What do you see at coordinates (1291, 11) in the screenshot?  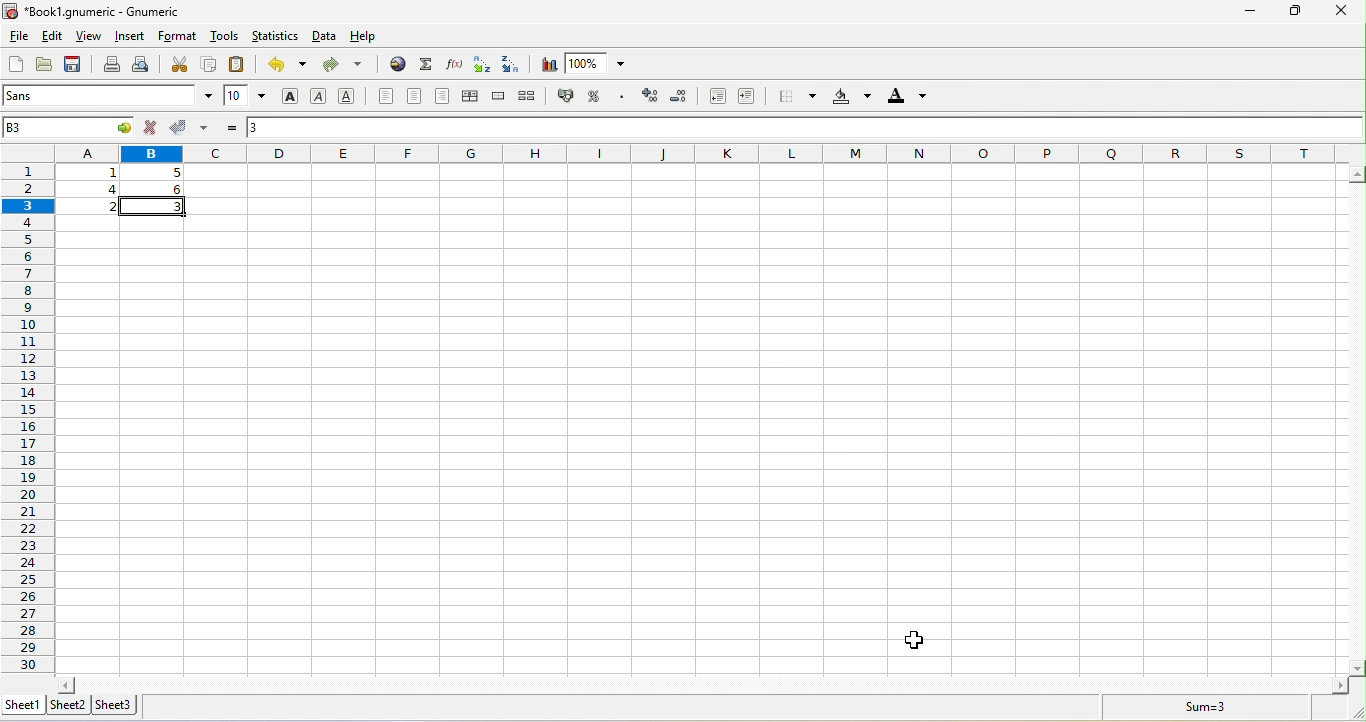 I see `maximize` at bounding box center [1291, 11].